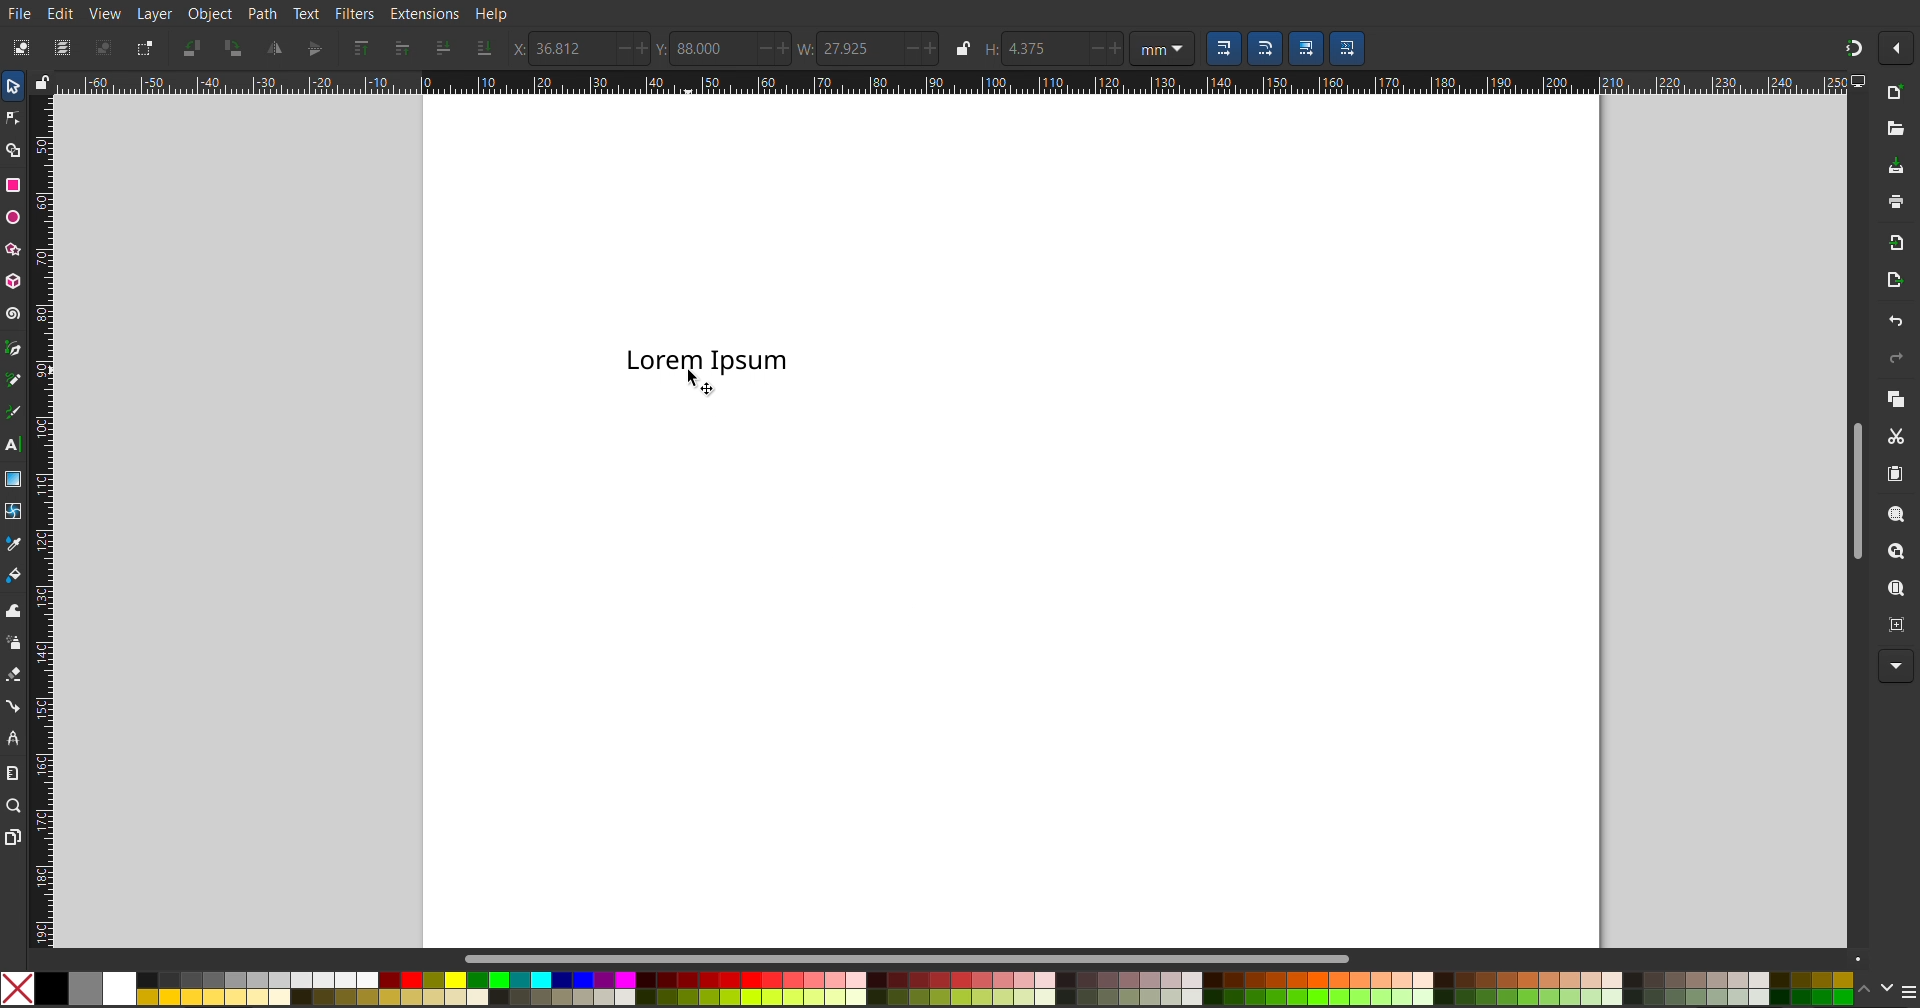 The width and height of the screenshot is (1920, 1008). I want to click on Gradient Tool, so click(14, 475).